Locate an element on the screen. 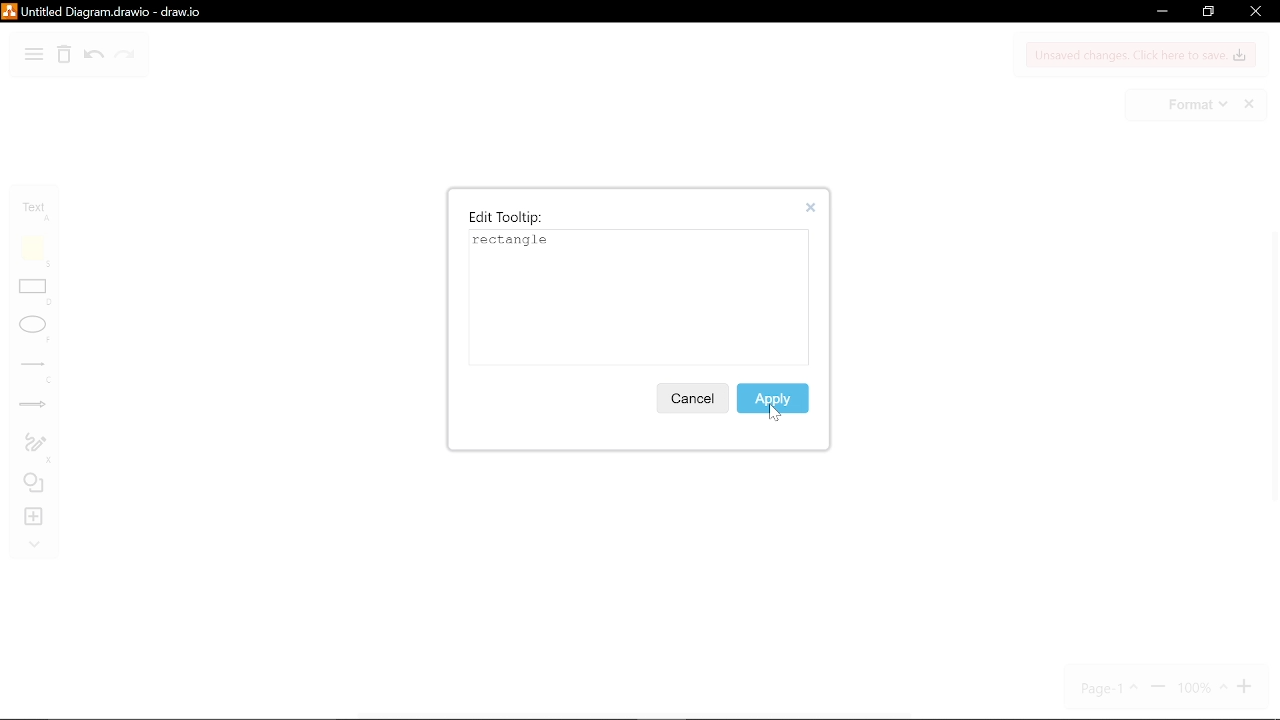  insert is located at coordinates (36, 517).